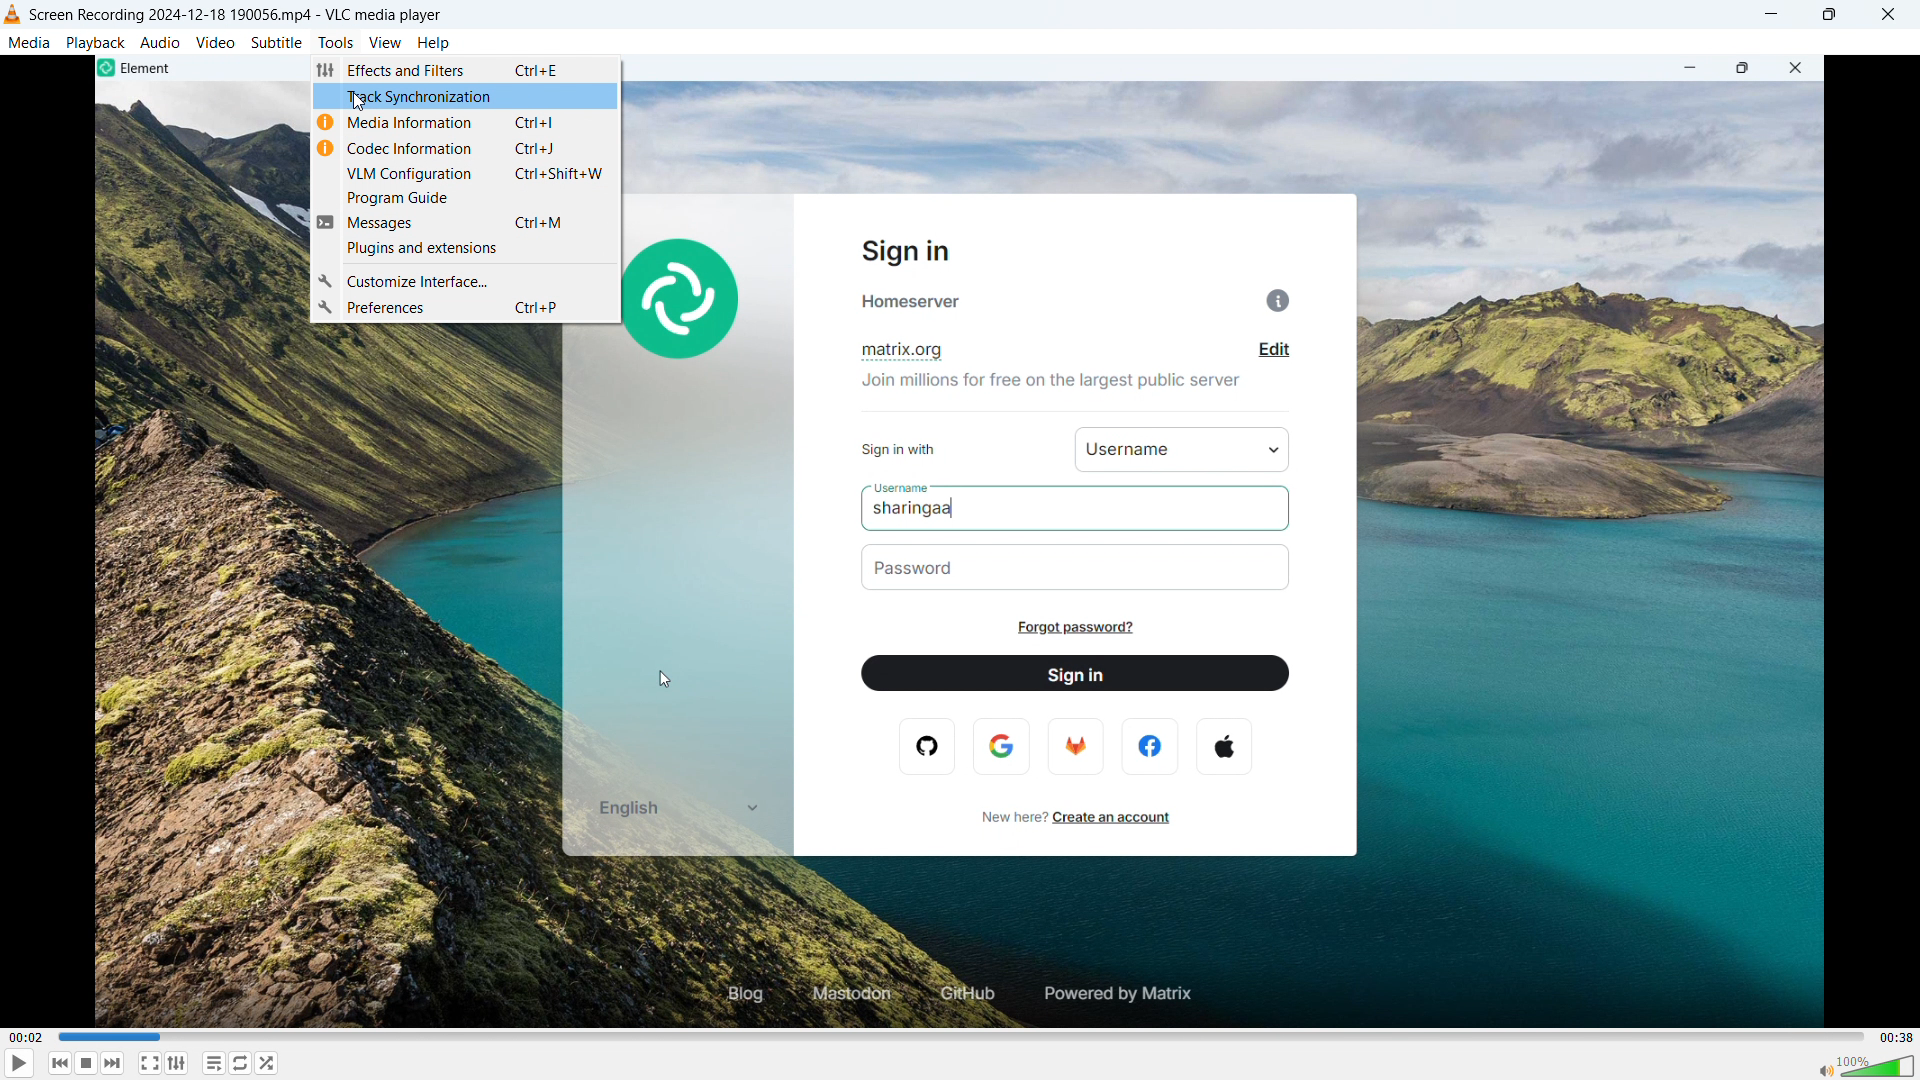  What do you see at coordinates (386, 43) in the screenshot?
I see `view` at bounding box center [386, 43].